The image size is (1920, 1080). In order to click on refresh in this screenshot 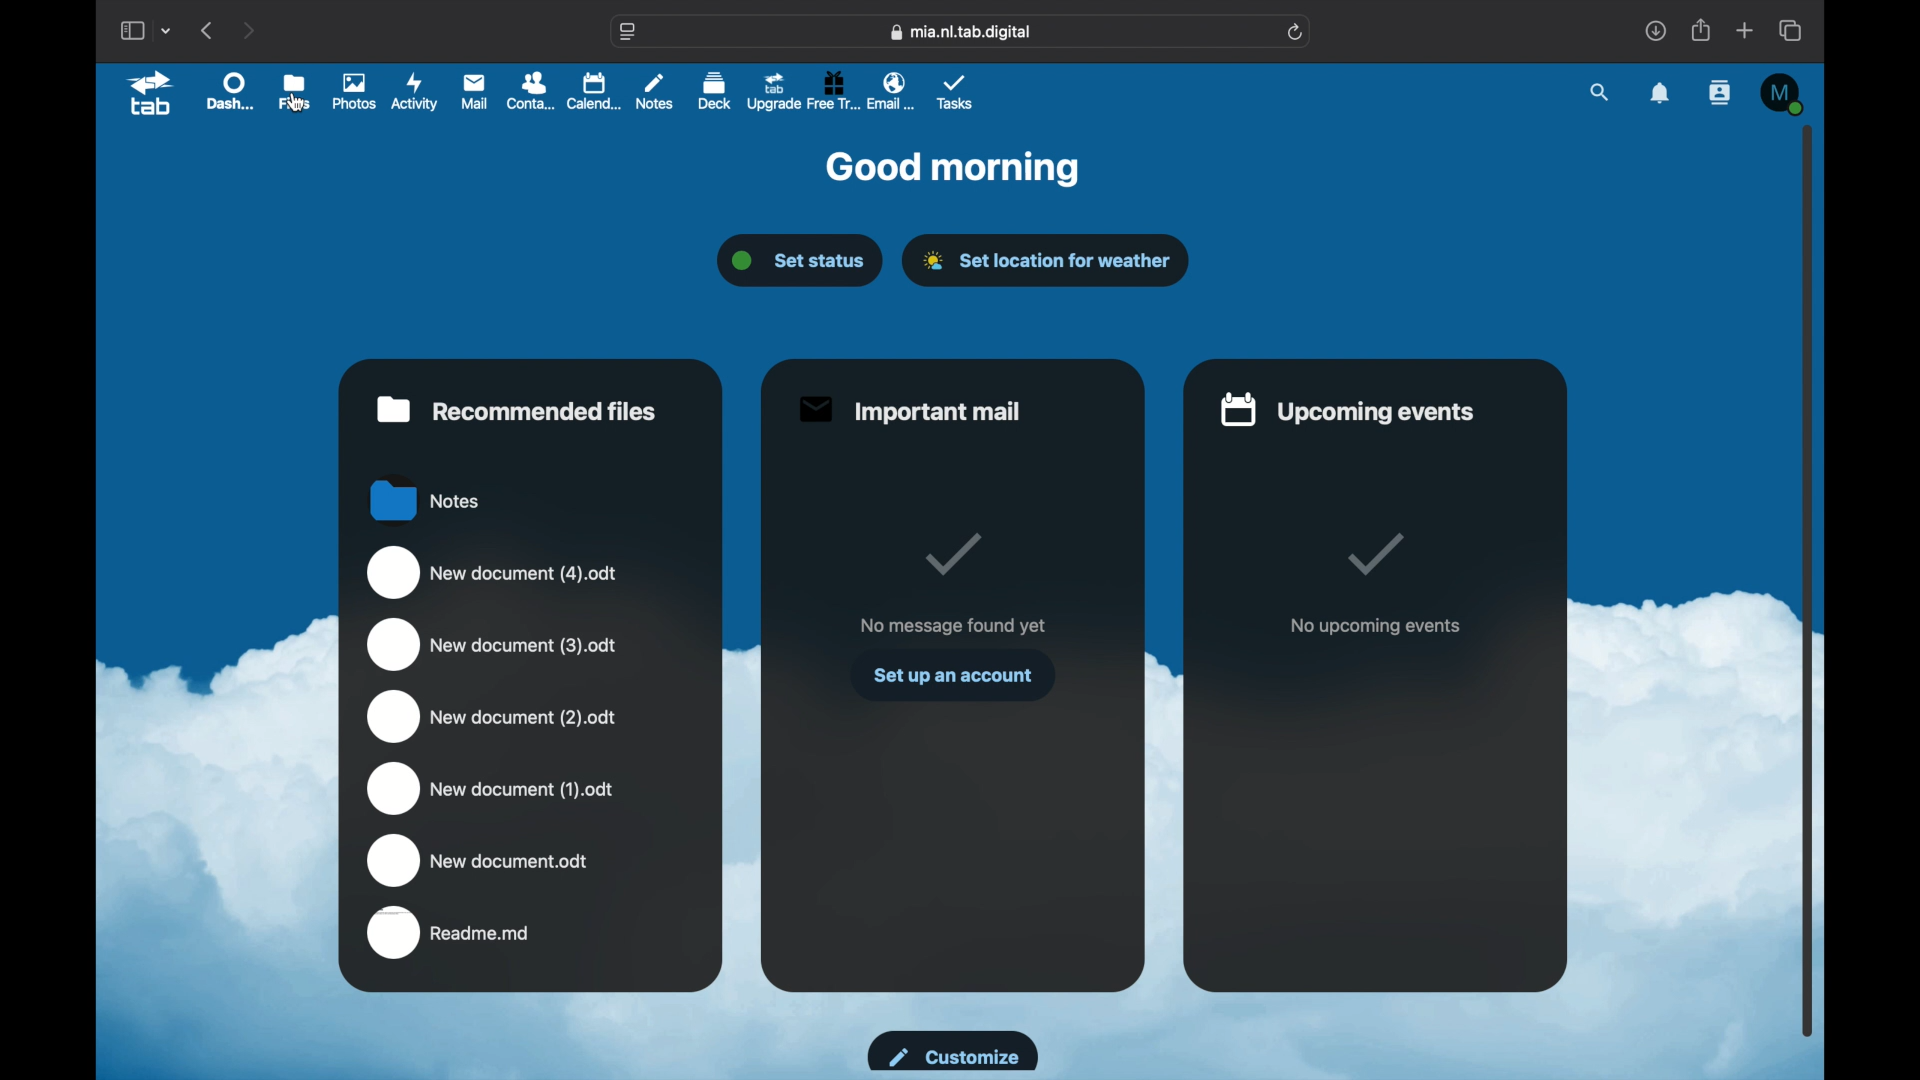, I will do `click(1296, 33)`.